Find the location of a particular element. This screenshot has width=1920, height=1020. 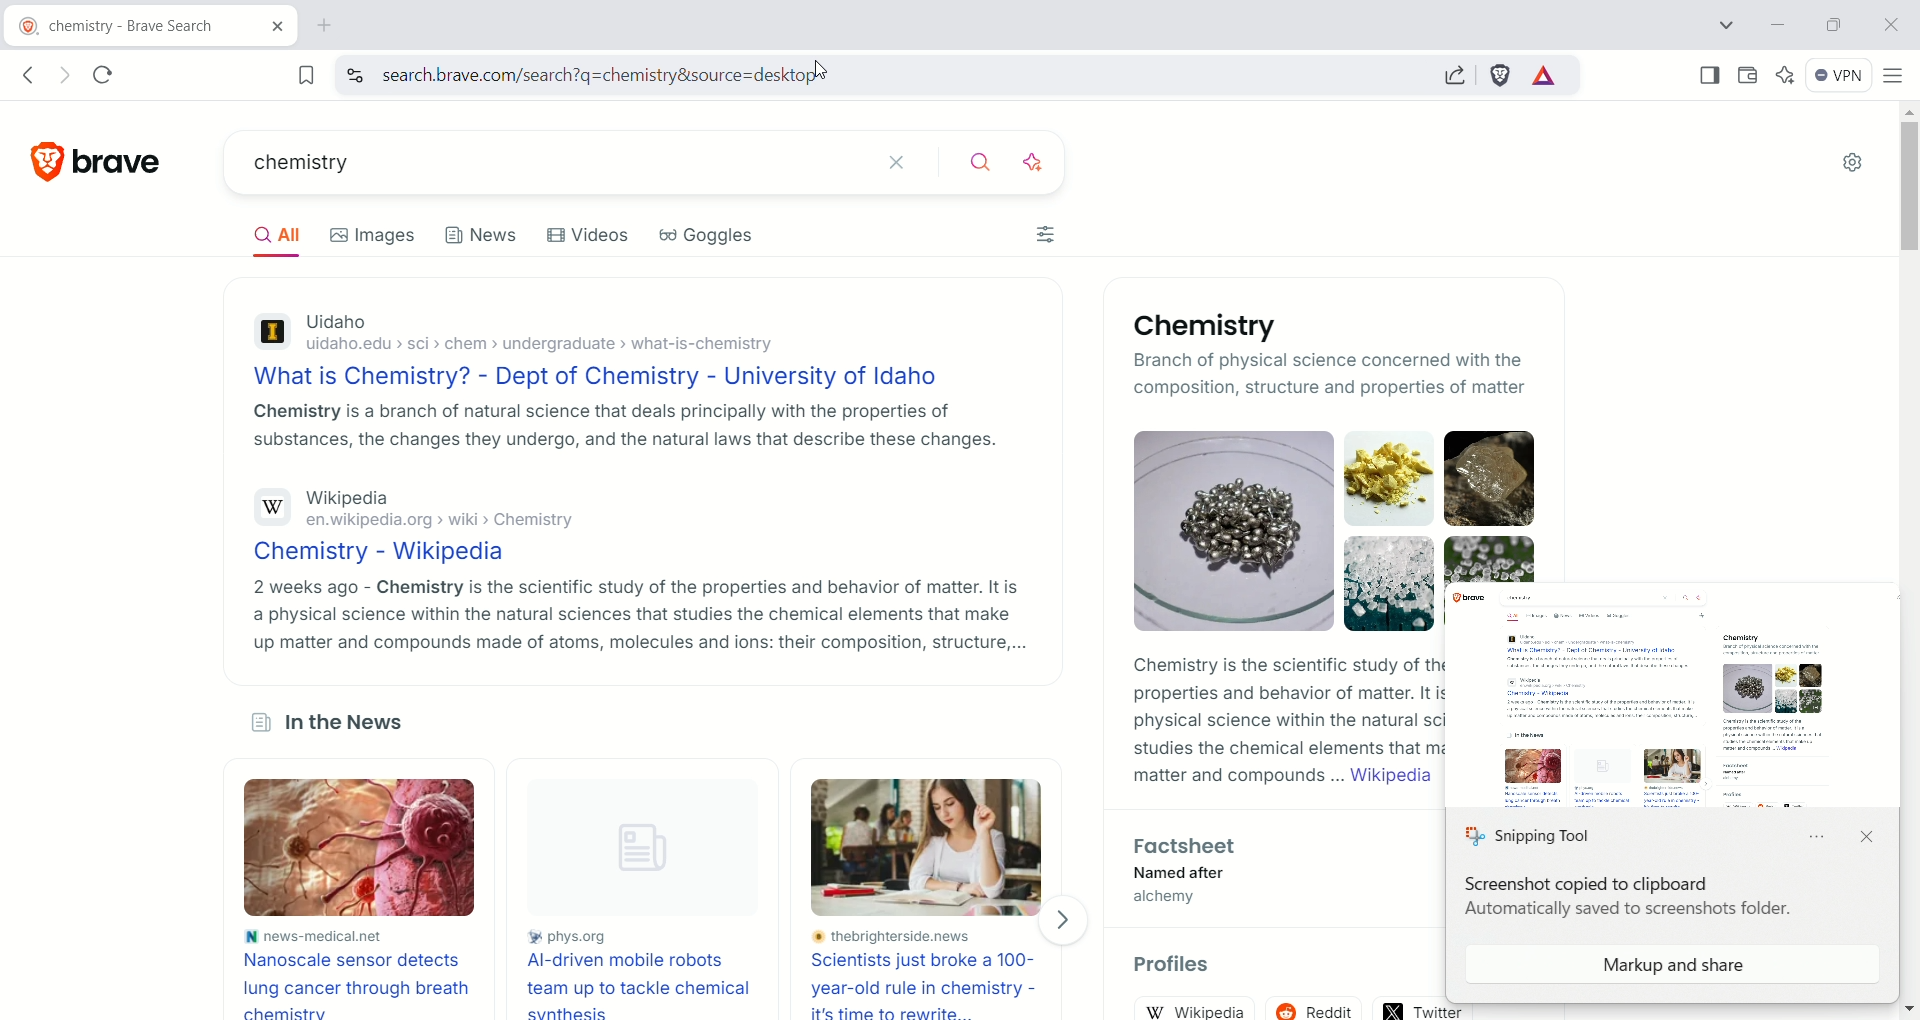

image is located at coordinates (933, 847).